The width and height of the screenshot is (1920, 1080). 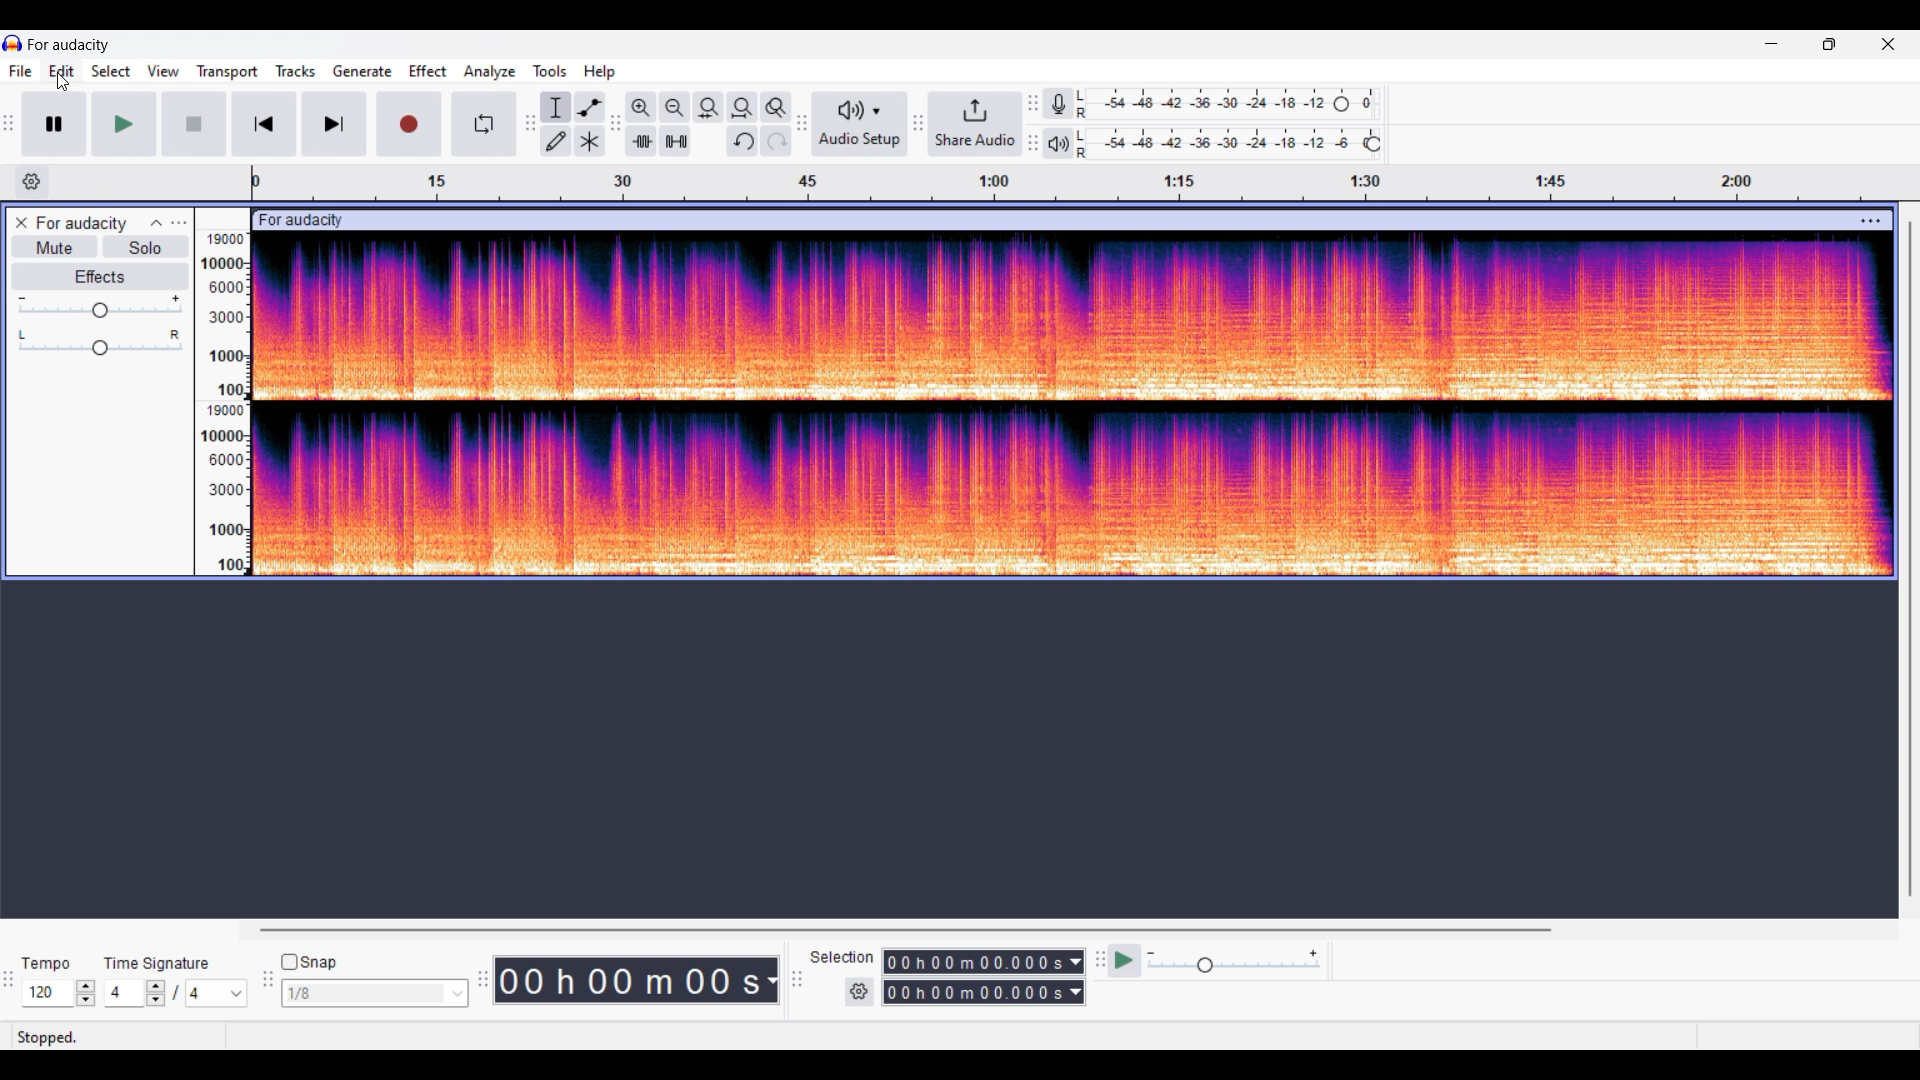 I want to click on Generate menu, so click(x=363, y=71).